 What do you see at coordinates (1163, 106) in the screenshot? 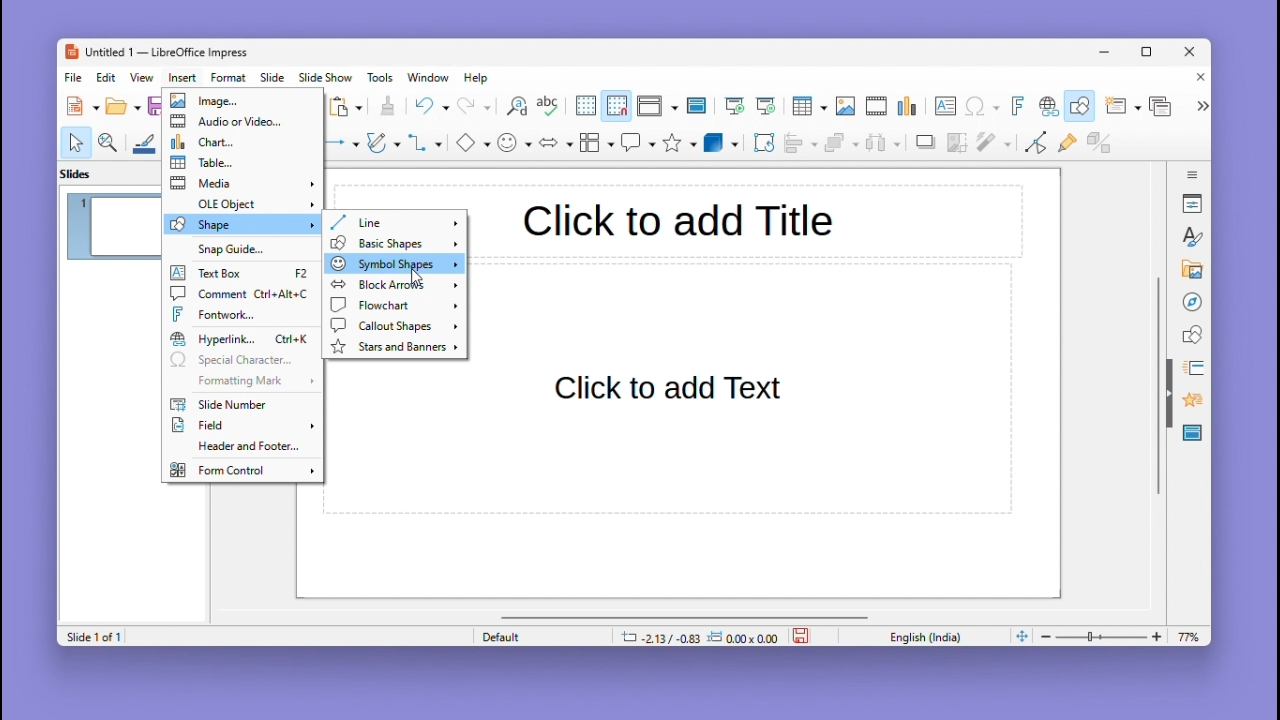
I see `Duplicate slide` at bounding box center [1163, 106].